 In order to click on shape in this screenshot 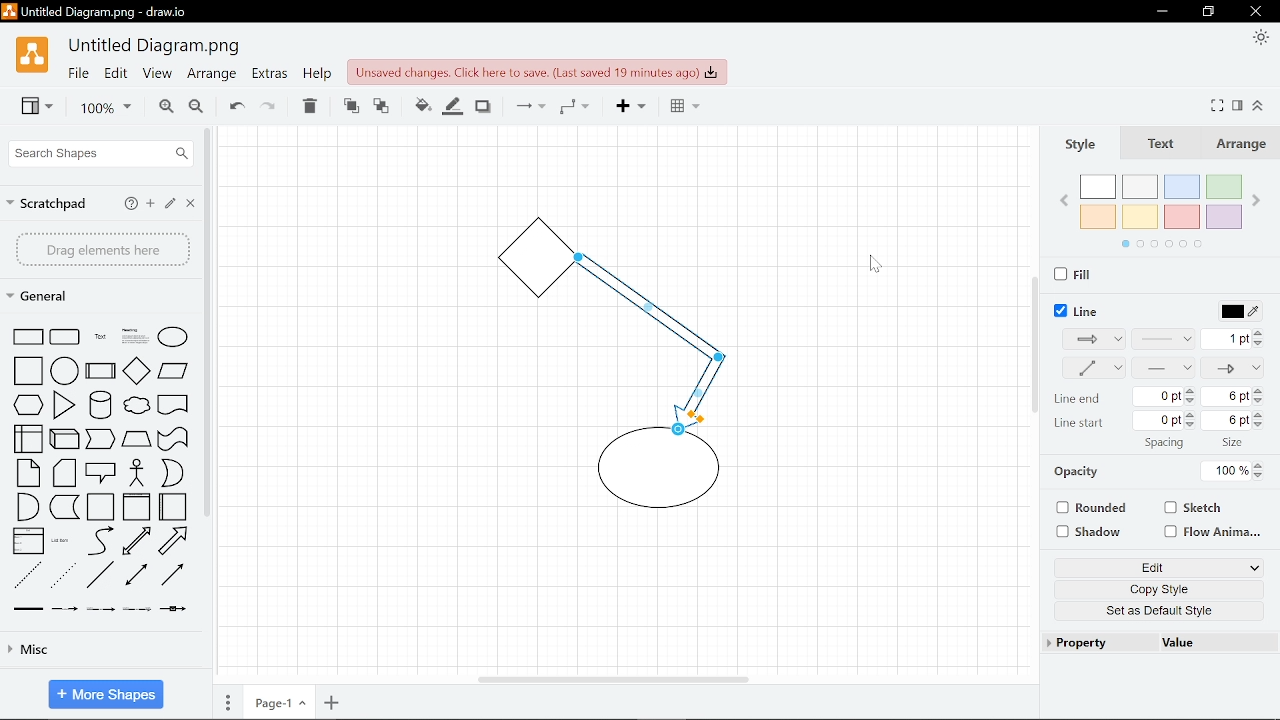, I will do `click(101, 440)`.